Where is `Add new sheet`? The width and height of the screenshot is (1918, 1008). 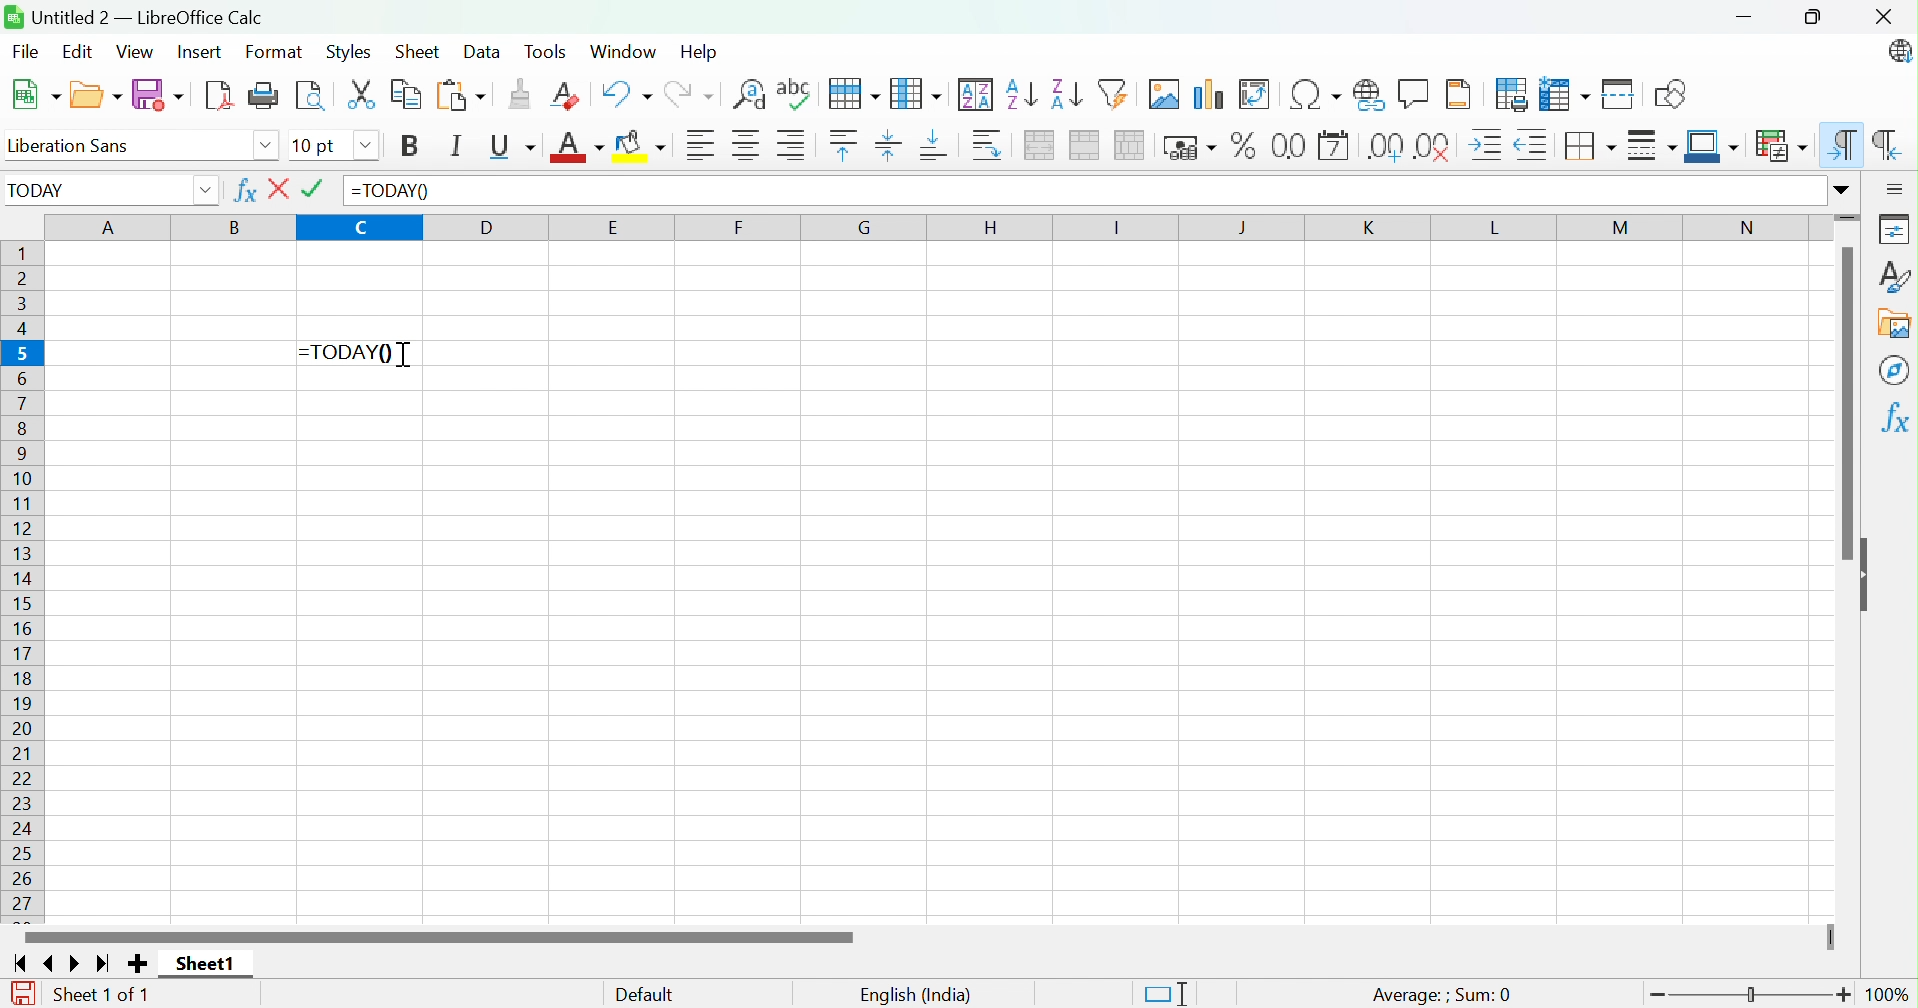 Add new sheet is located at coordinates (138, 964).